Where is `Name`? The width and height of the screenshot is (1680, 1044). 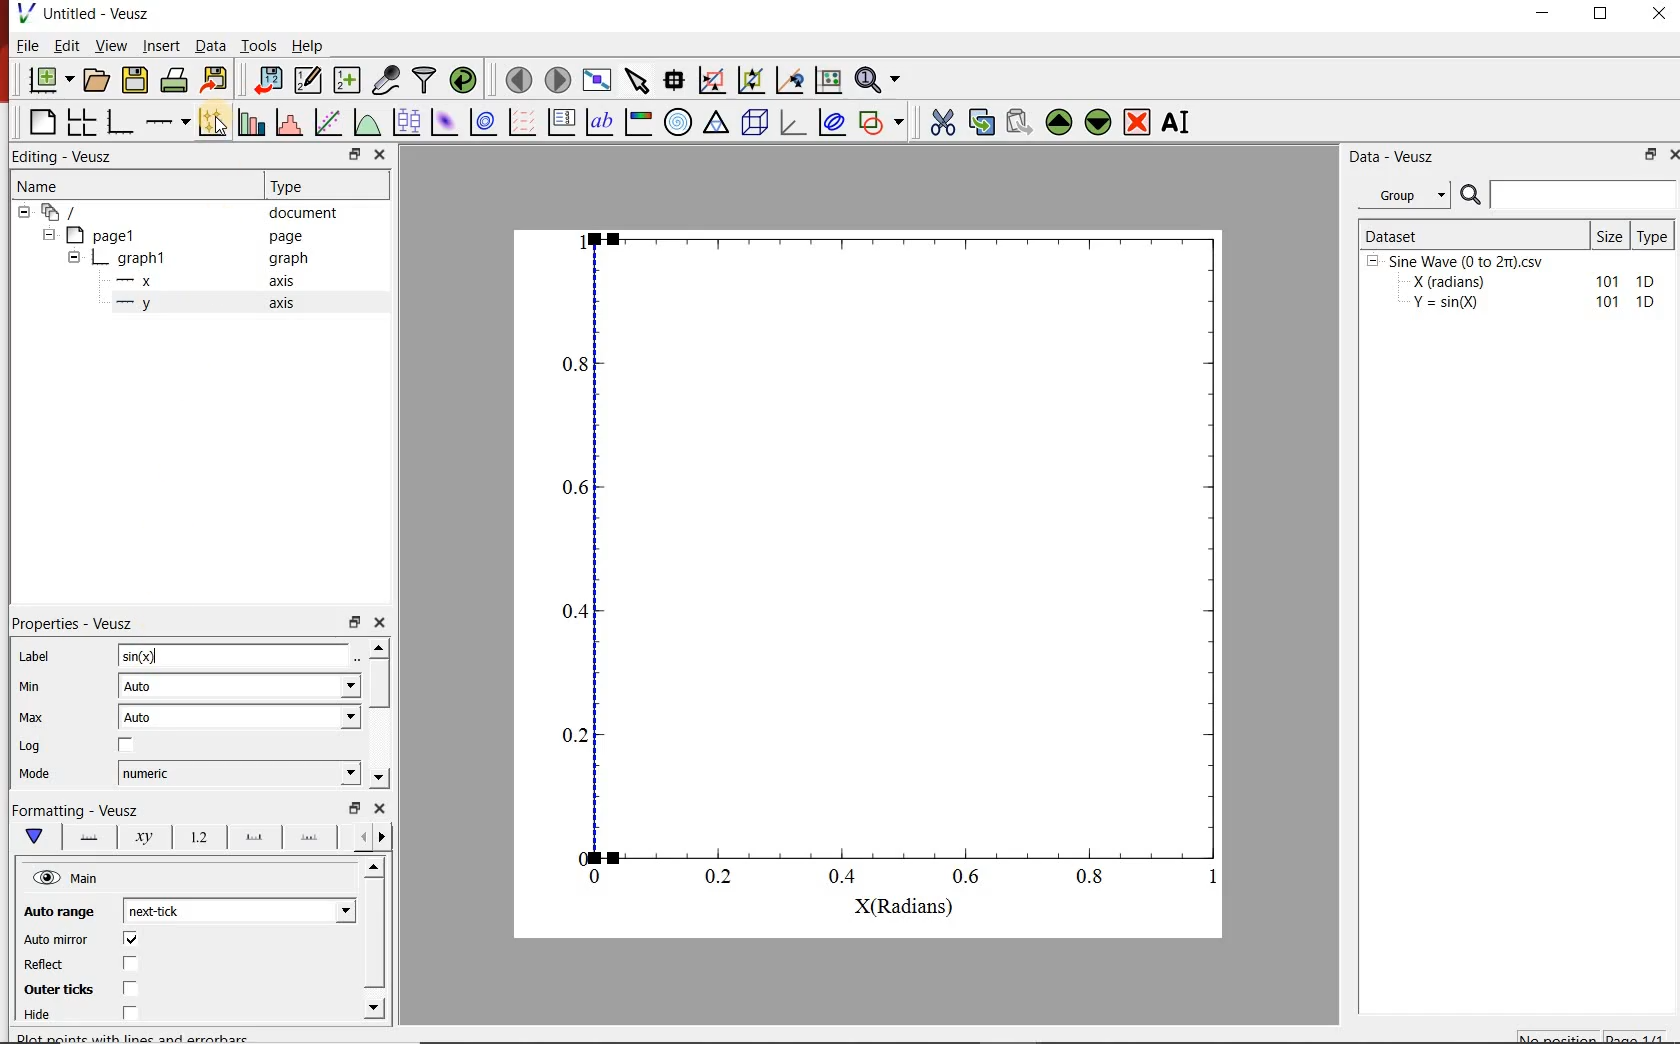 Name is located at coordinates (36, 184).